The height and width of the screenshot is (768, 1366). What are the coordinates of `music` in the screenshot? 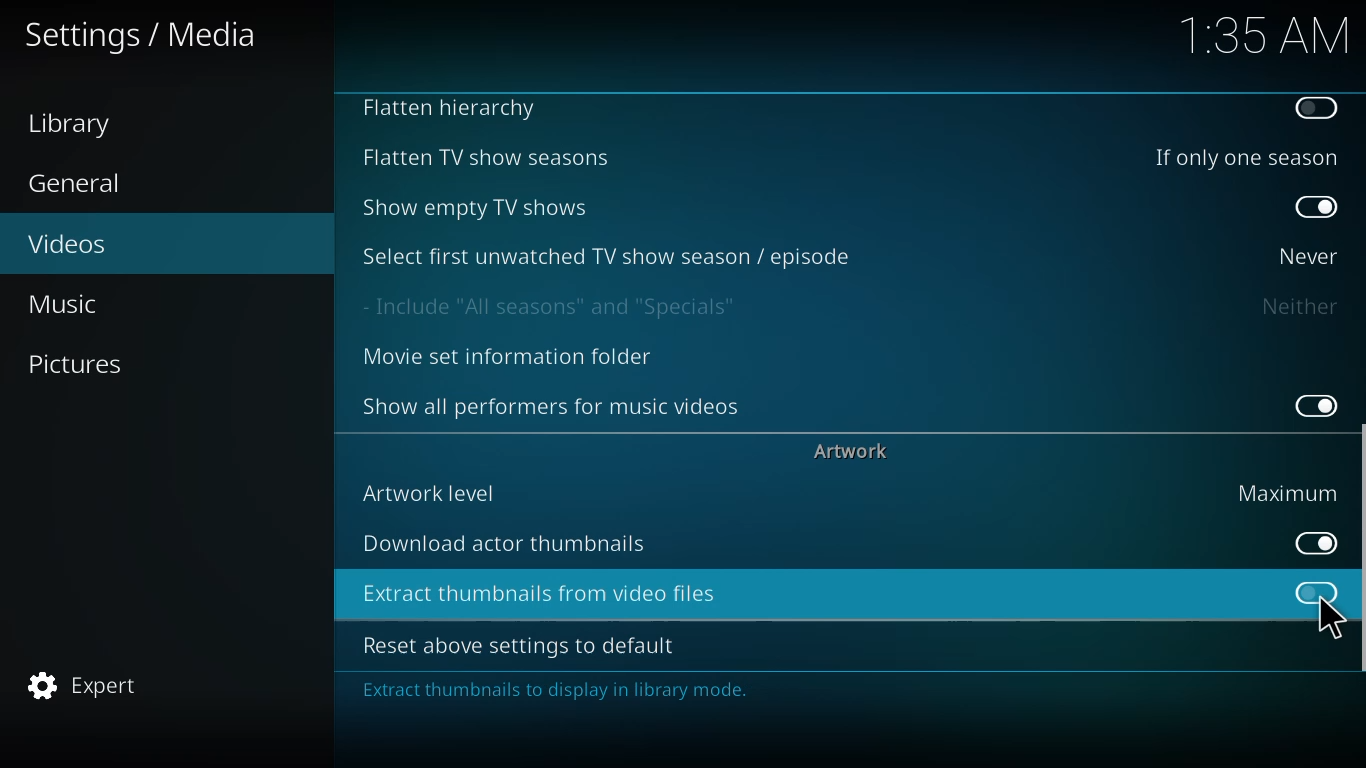 It's located at (71, 303).